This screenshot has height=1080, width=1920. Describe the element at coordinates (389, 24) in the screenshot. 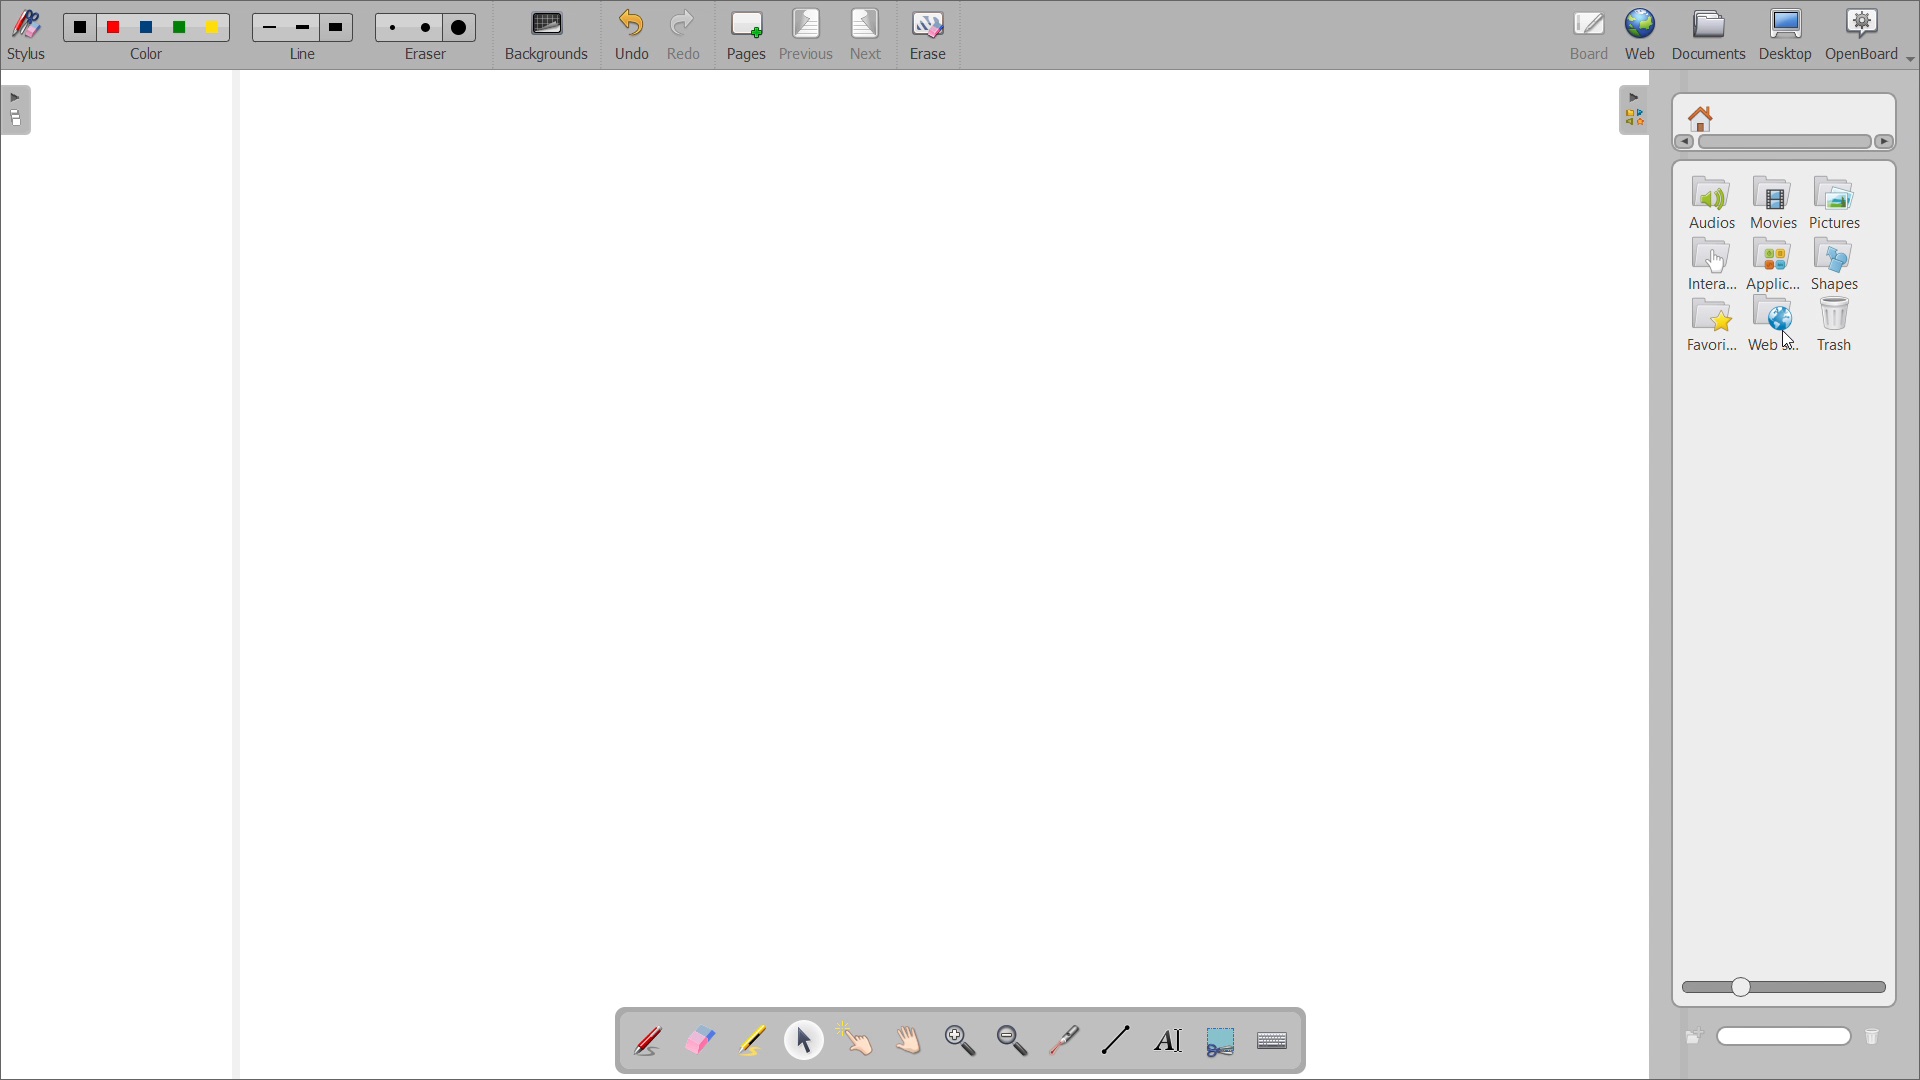

I see `Small erase` at that location.